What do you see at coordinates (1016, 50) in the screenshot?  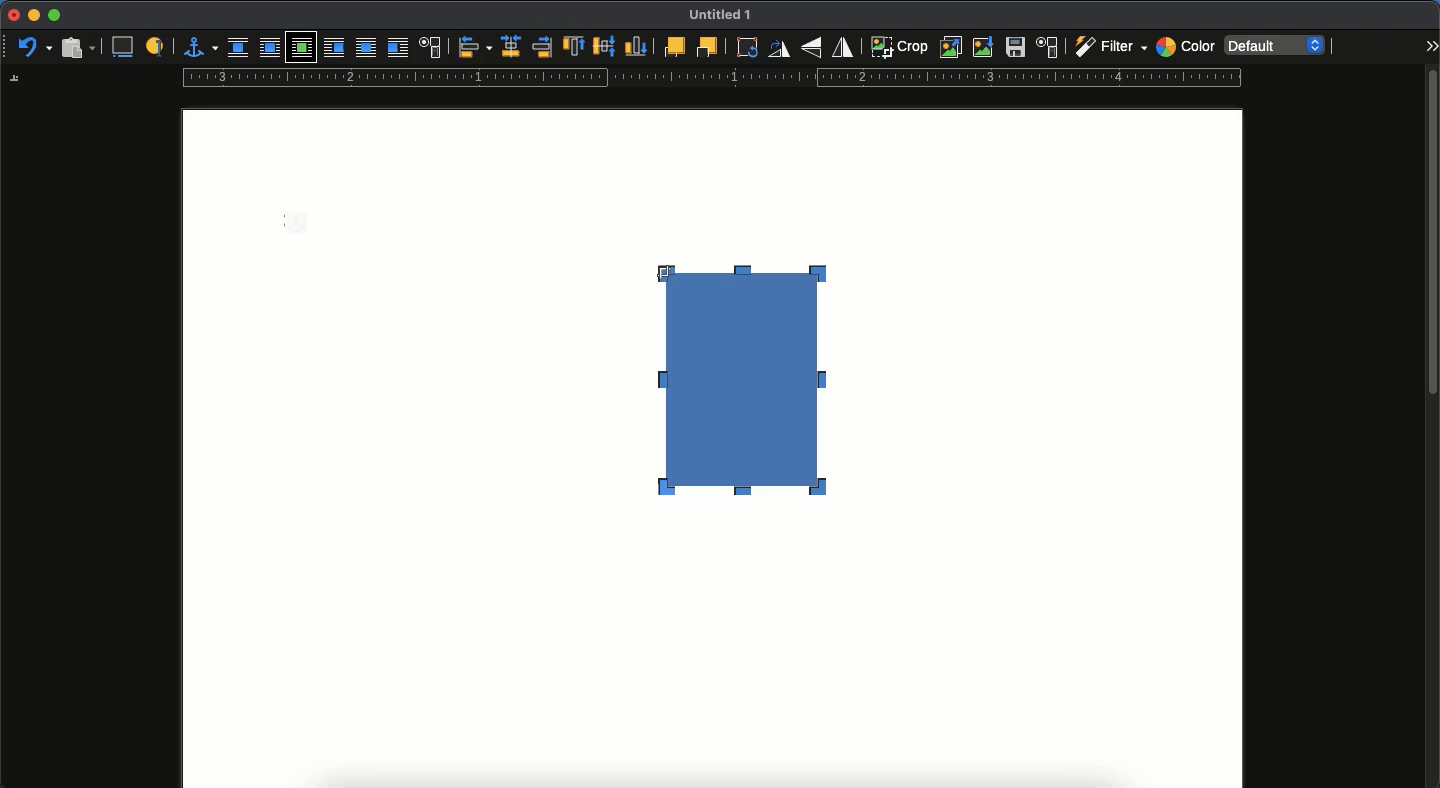 I see `save` at bounding box center [1016, 50].